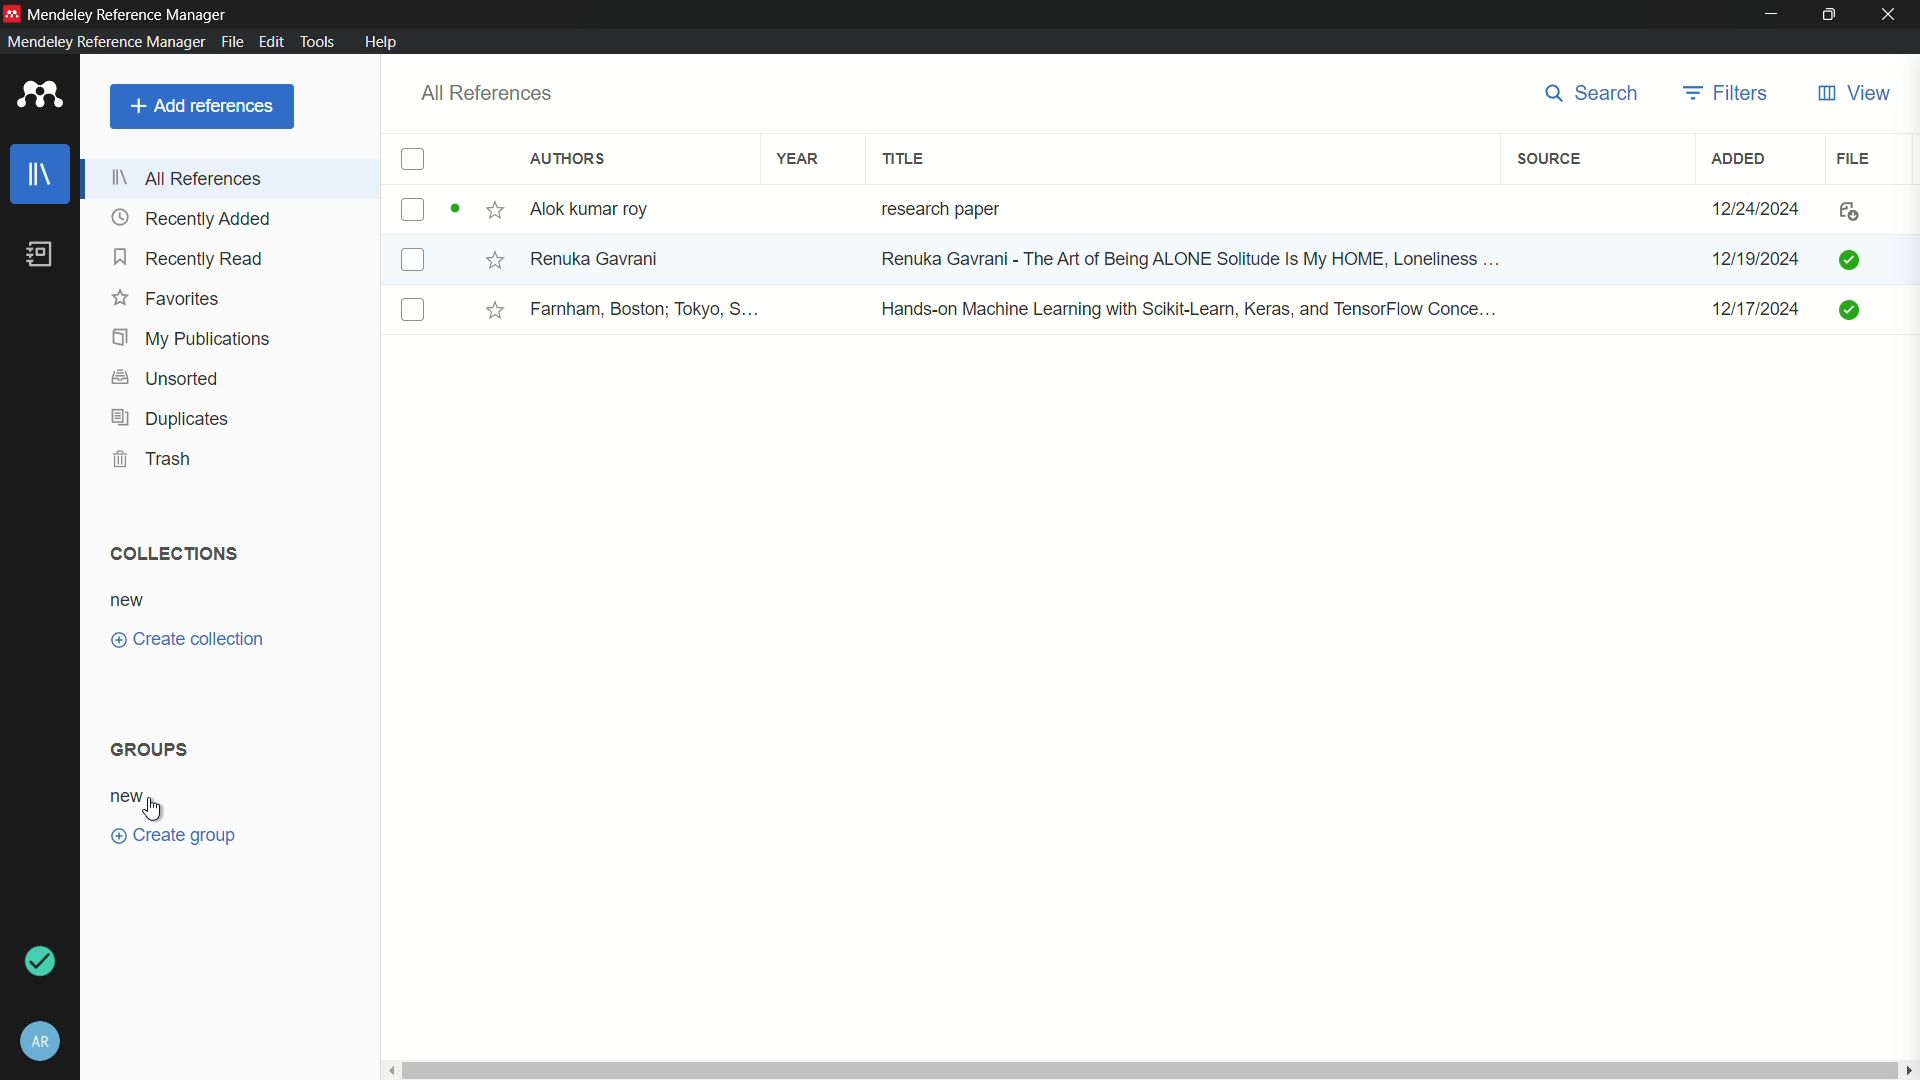 The height and width of the screenshot is (1080, 1920). I want to click on search, so click(1585, 93).